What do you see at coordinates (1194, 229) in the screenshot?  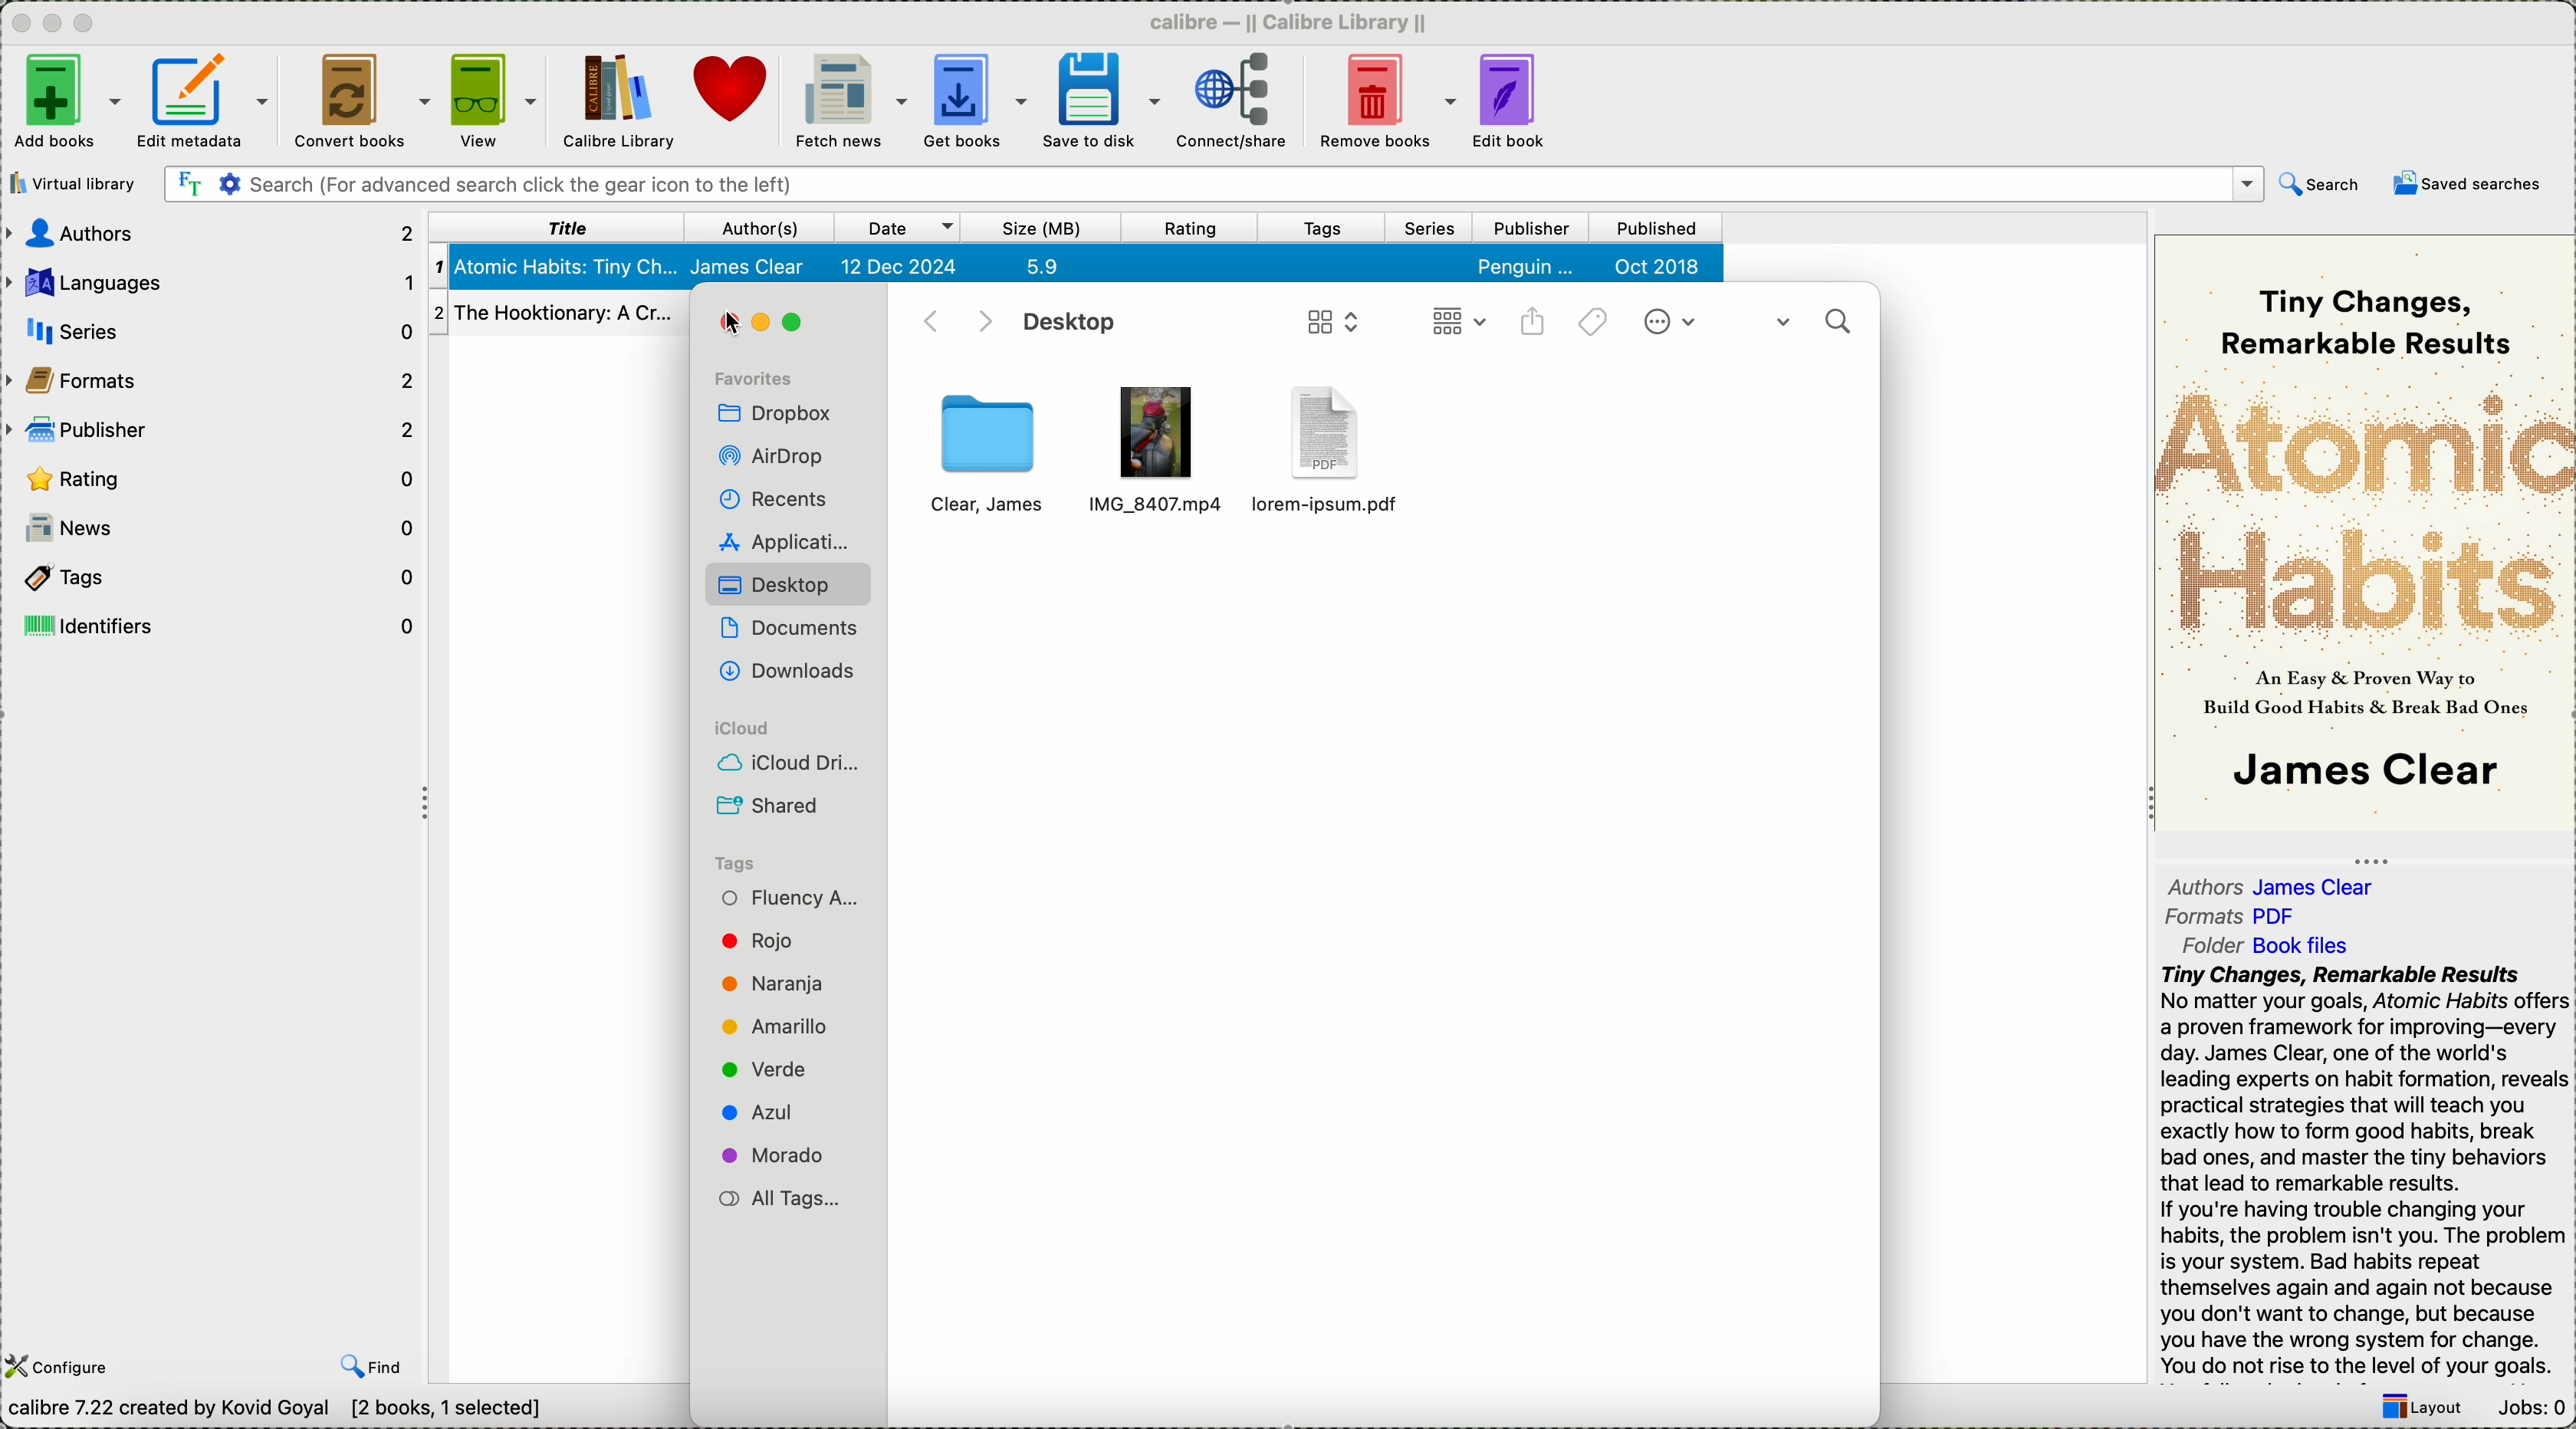 I see `rating` at bounding box center [1194, 229].